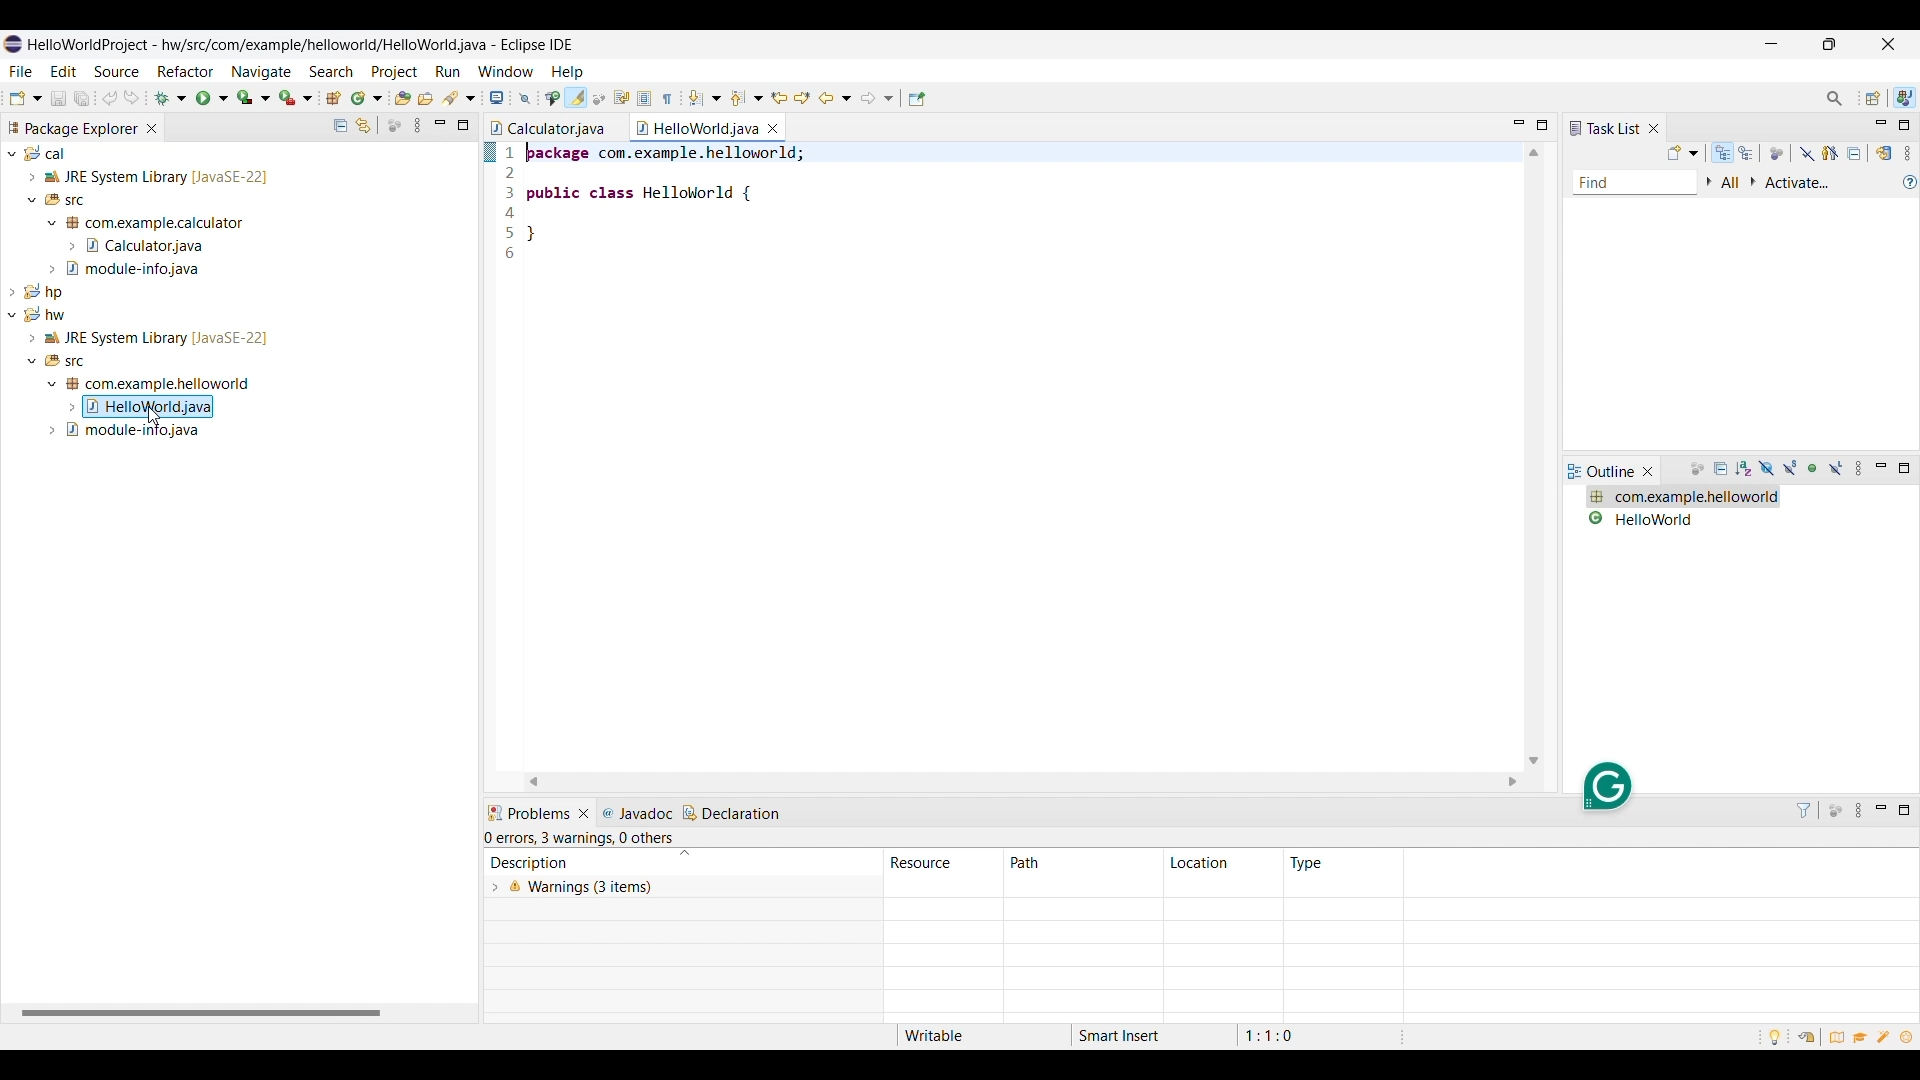  Describe the element at coordinates (497, 98) in the screenshot. I see `Open a terminal` at that location.